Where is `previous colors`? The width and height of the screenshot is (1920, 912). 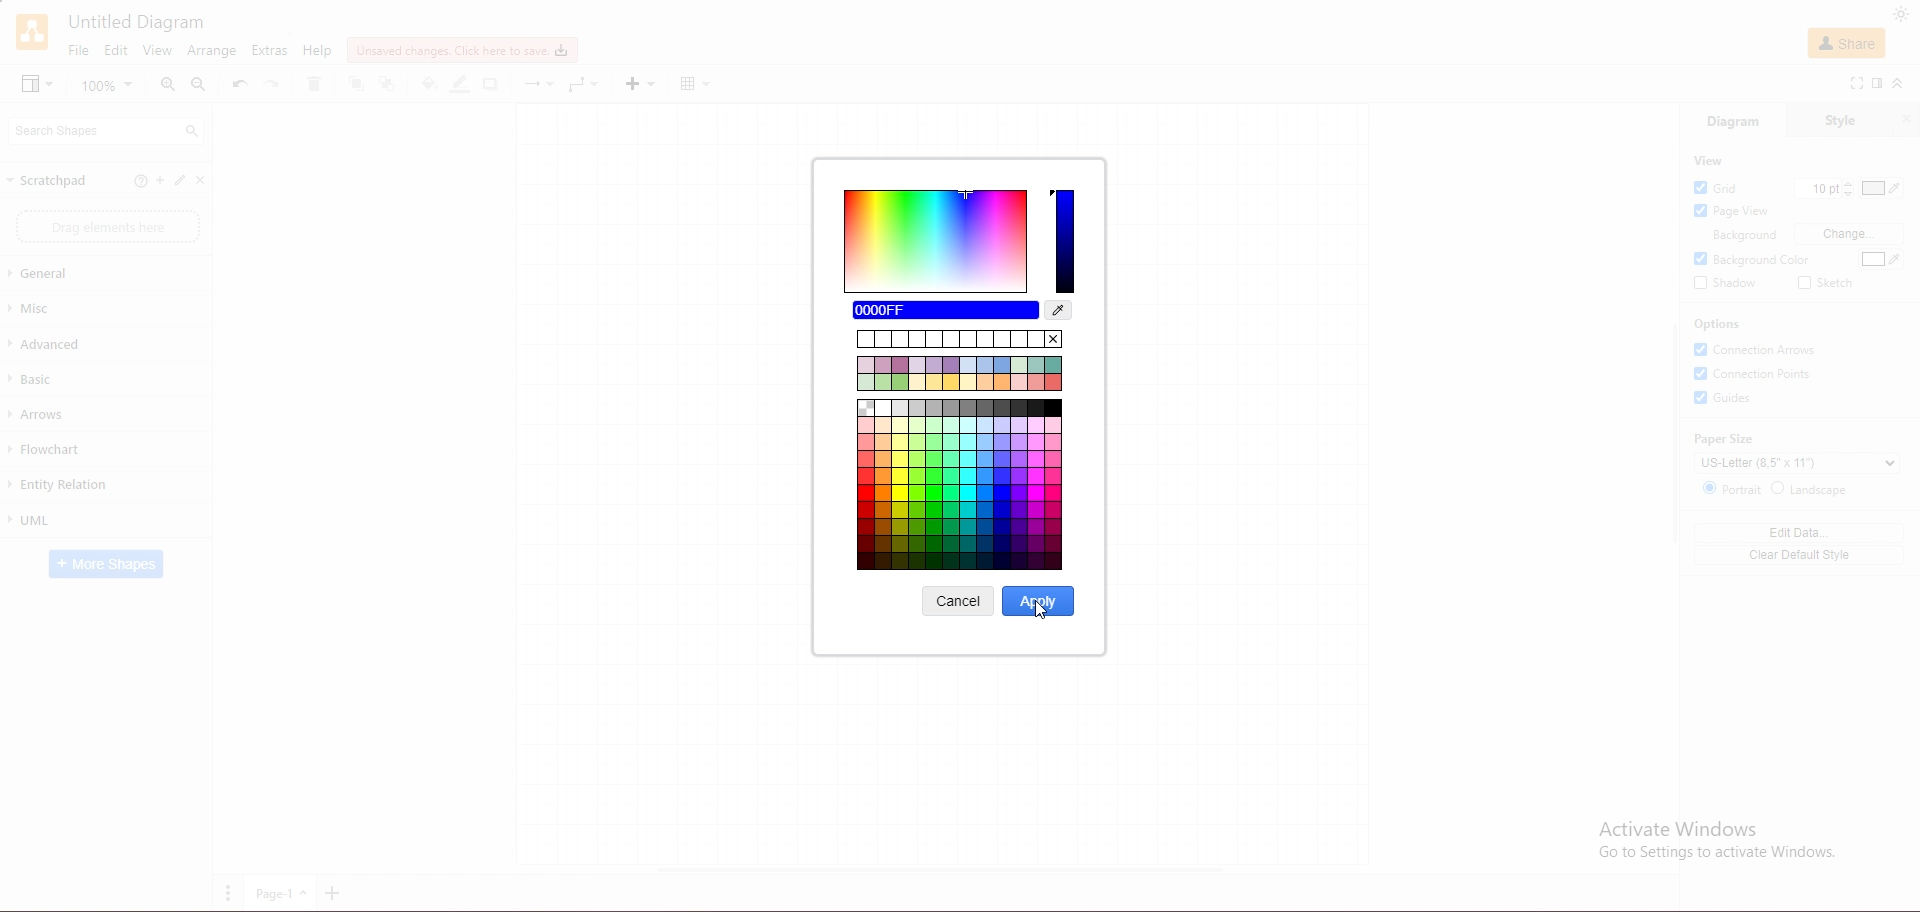 previous colors is located at coordinates (960, 338).